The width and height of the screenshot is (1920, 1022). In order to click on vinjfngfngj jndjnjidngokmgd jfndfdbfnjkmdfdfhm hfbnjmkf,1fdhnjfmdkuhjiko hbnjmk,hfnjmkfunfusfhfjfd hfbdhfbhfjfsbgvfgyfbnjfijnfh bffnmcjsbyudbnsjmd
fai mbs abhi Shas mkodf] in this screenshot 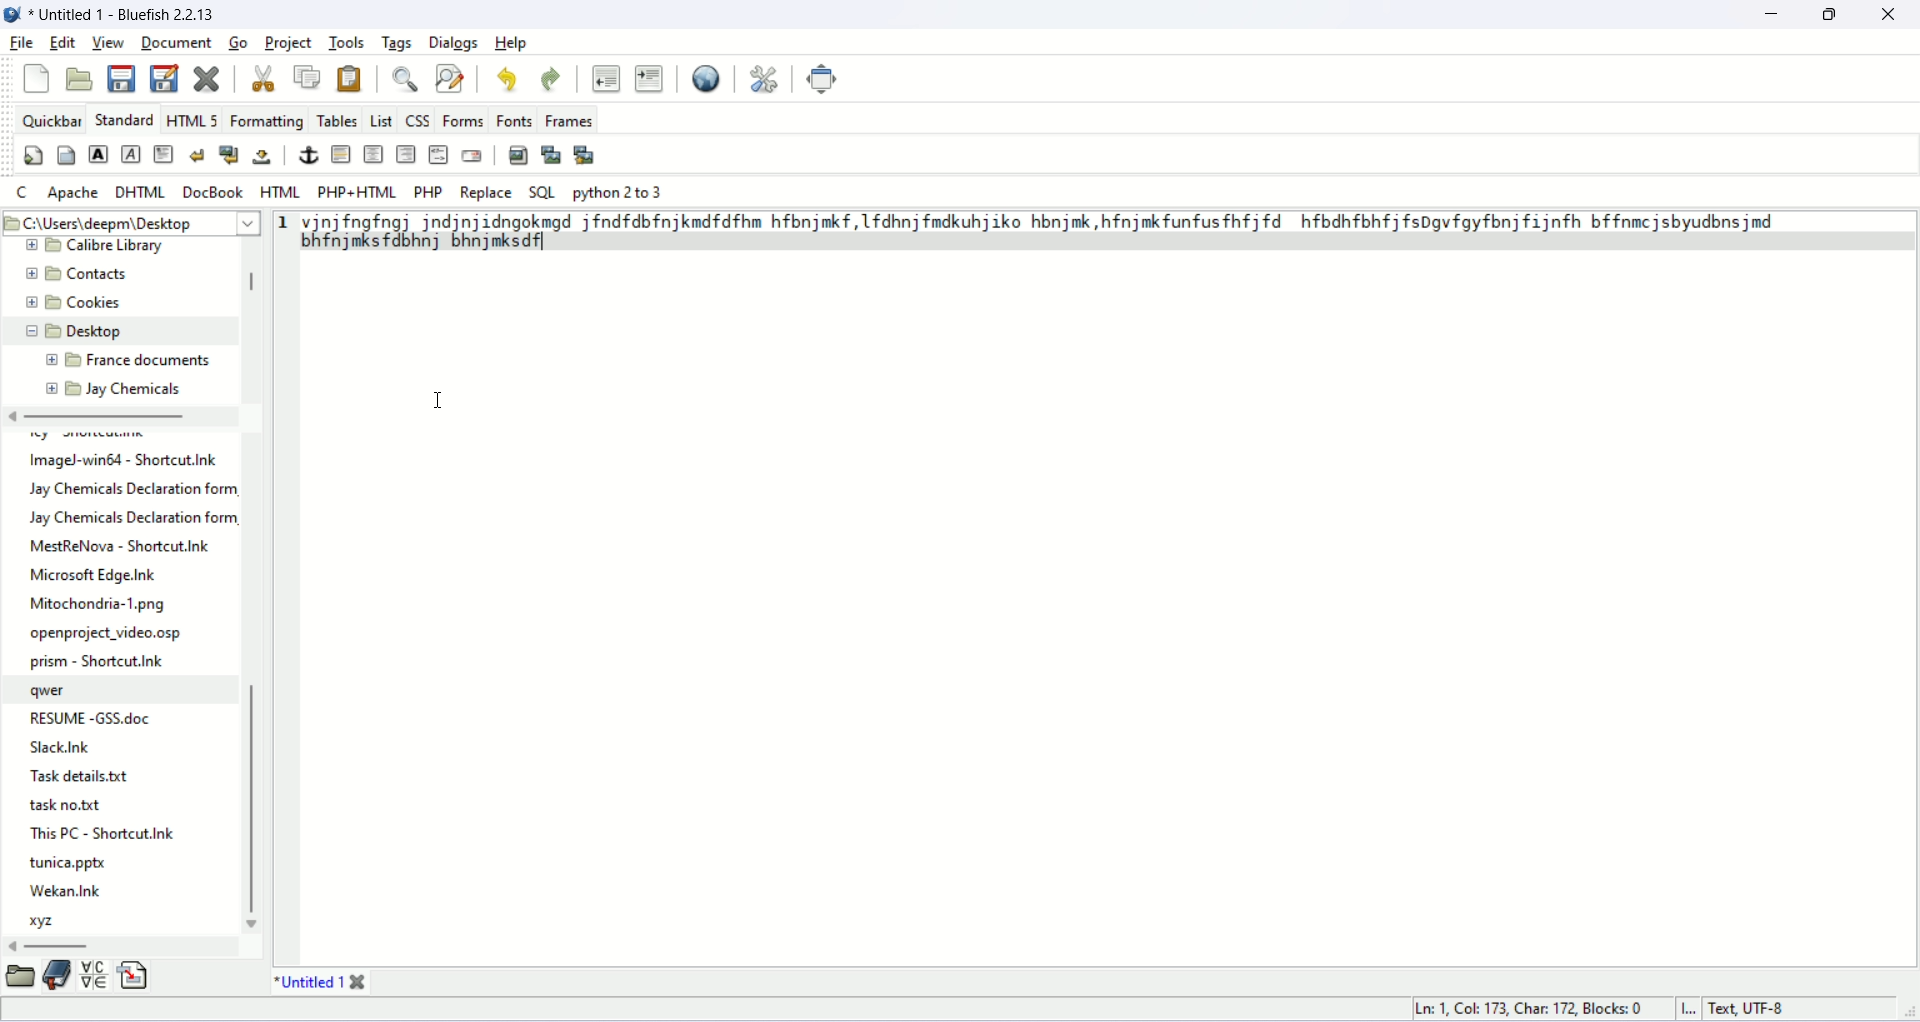, I will do `click(1055, 231)`.